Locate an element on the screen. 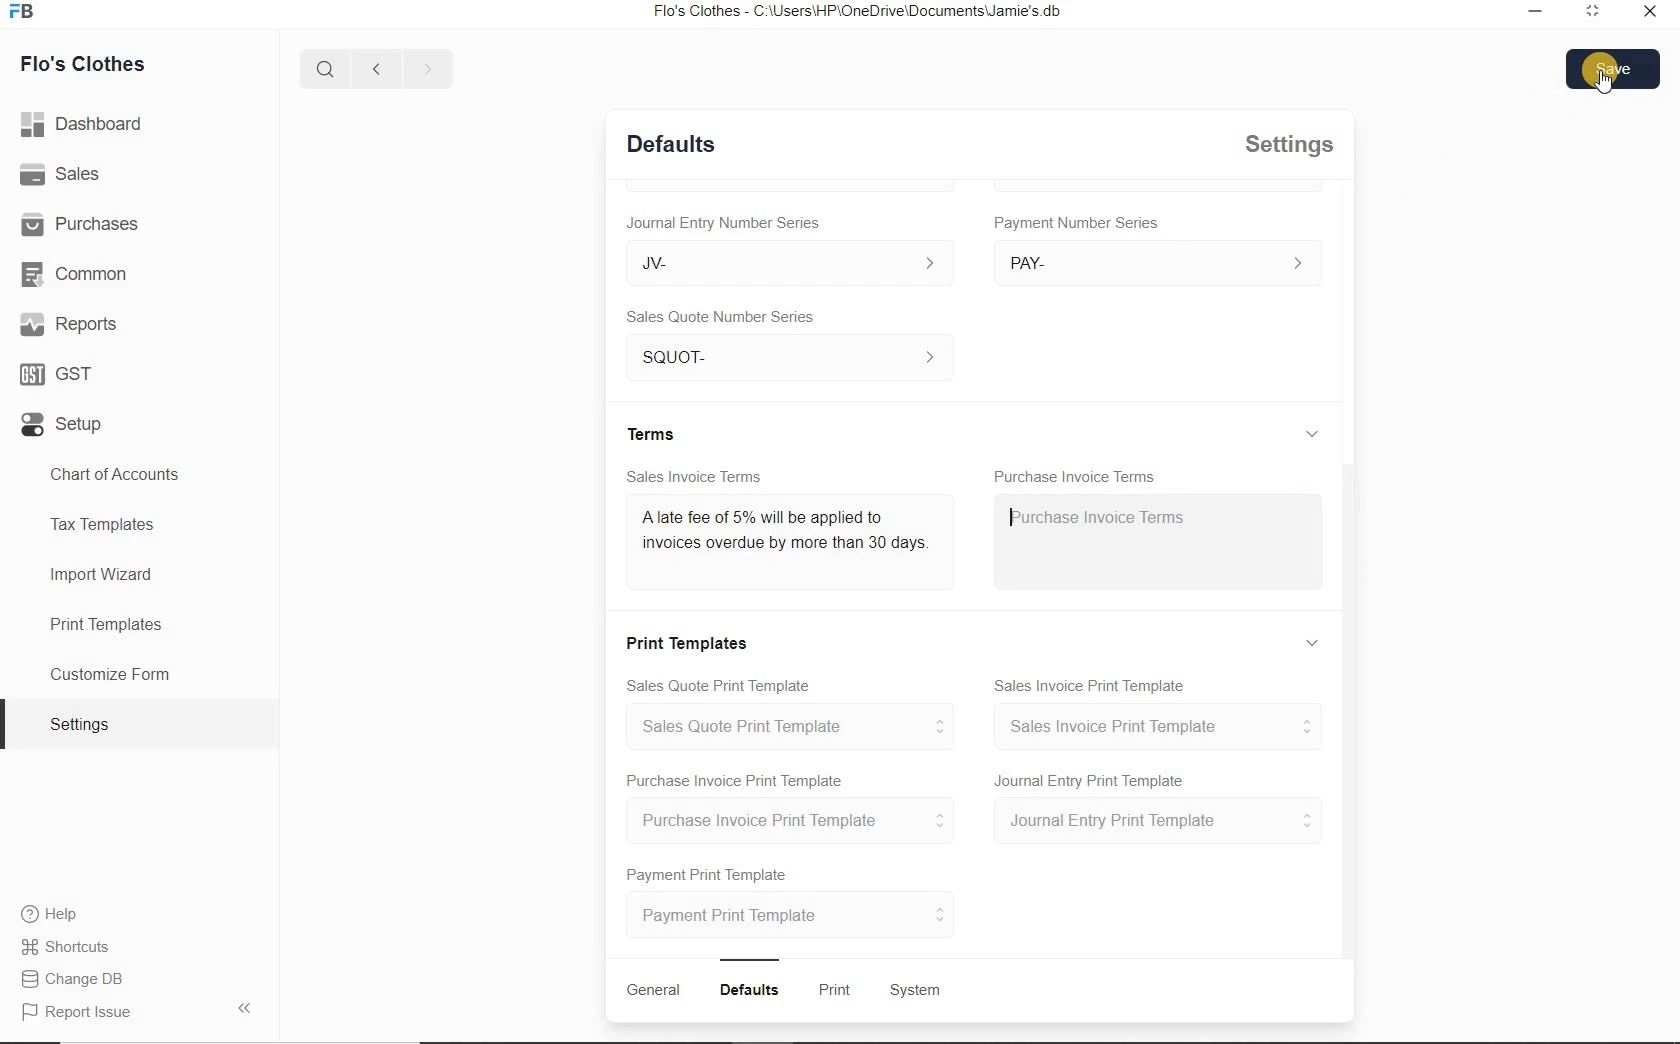 This screenshot has height=1044, width=1680. Expand is located at coordinates (1316, 642).